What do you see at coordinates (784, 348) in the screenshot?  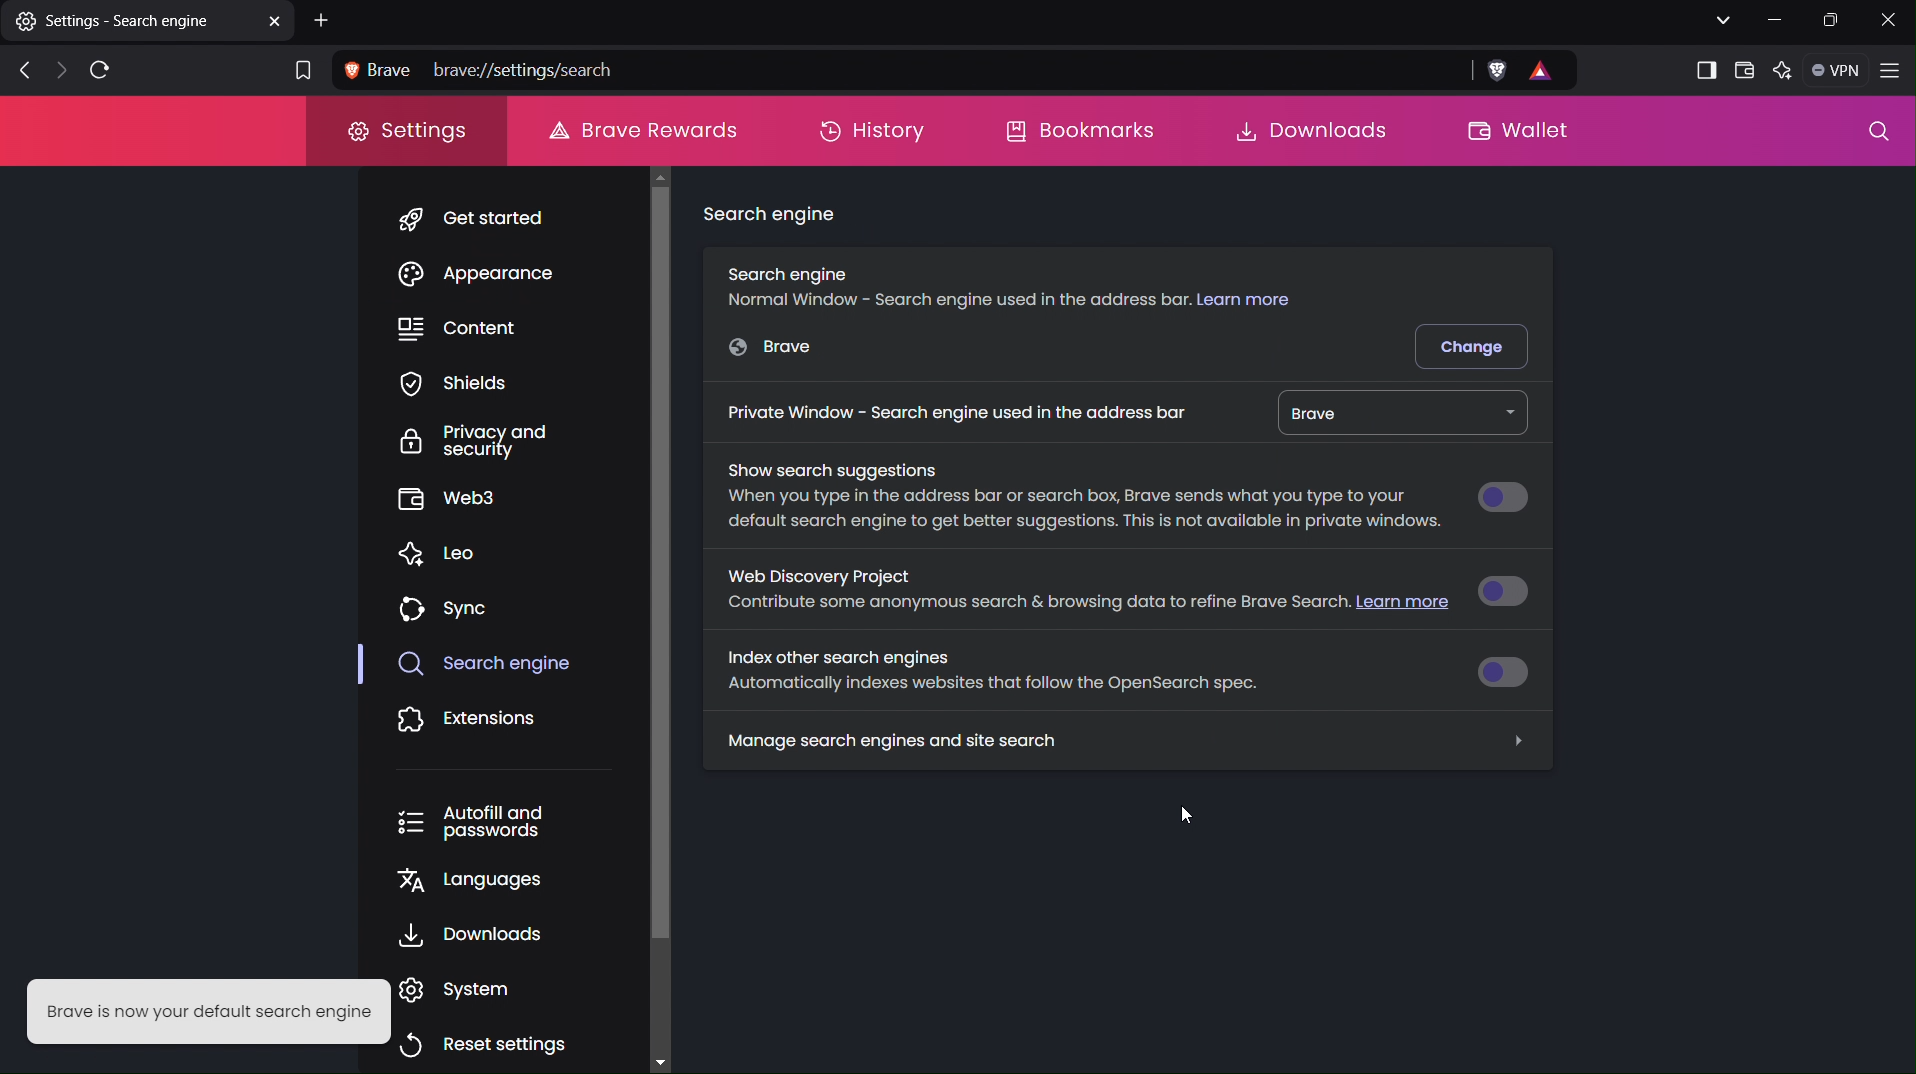 I see `Google` at bounding box center [784, 348].